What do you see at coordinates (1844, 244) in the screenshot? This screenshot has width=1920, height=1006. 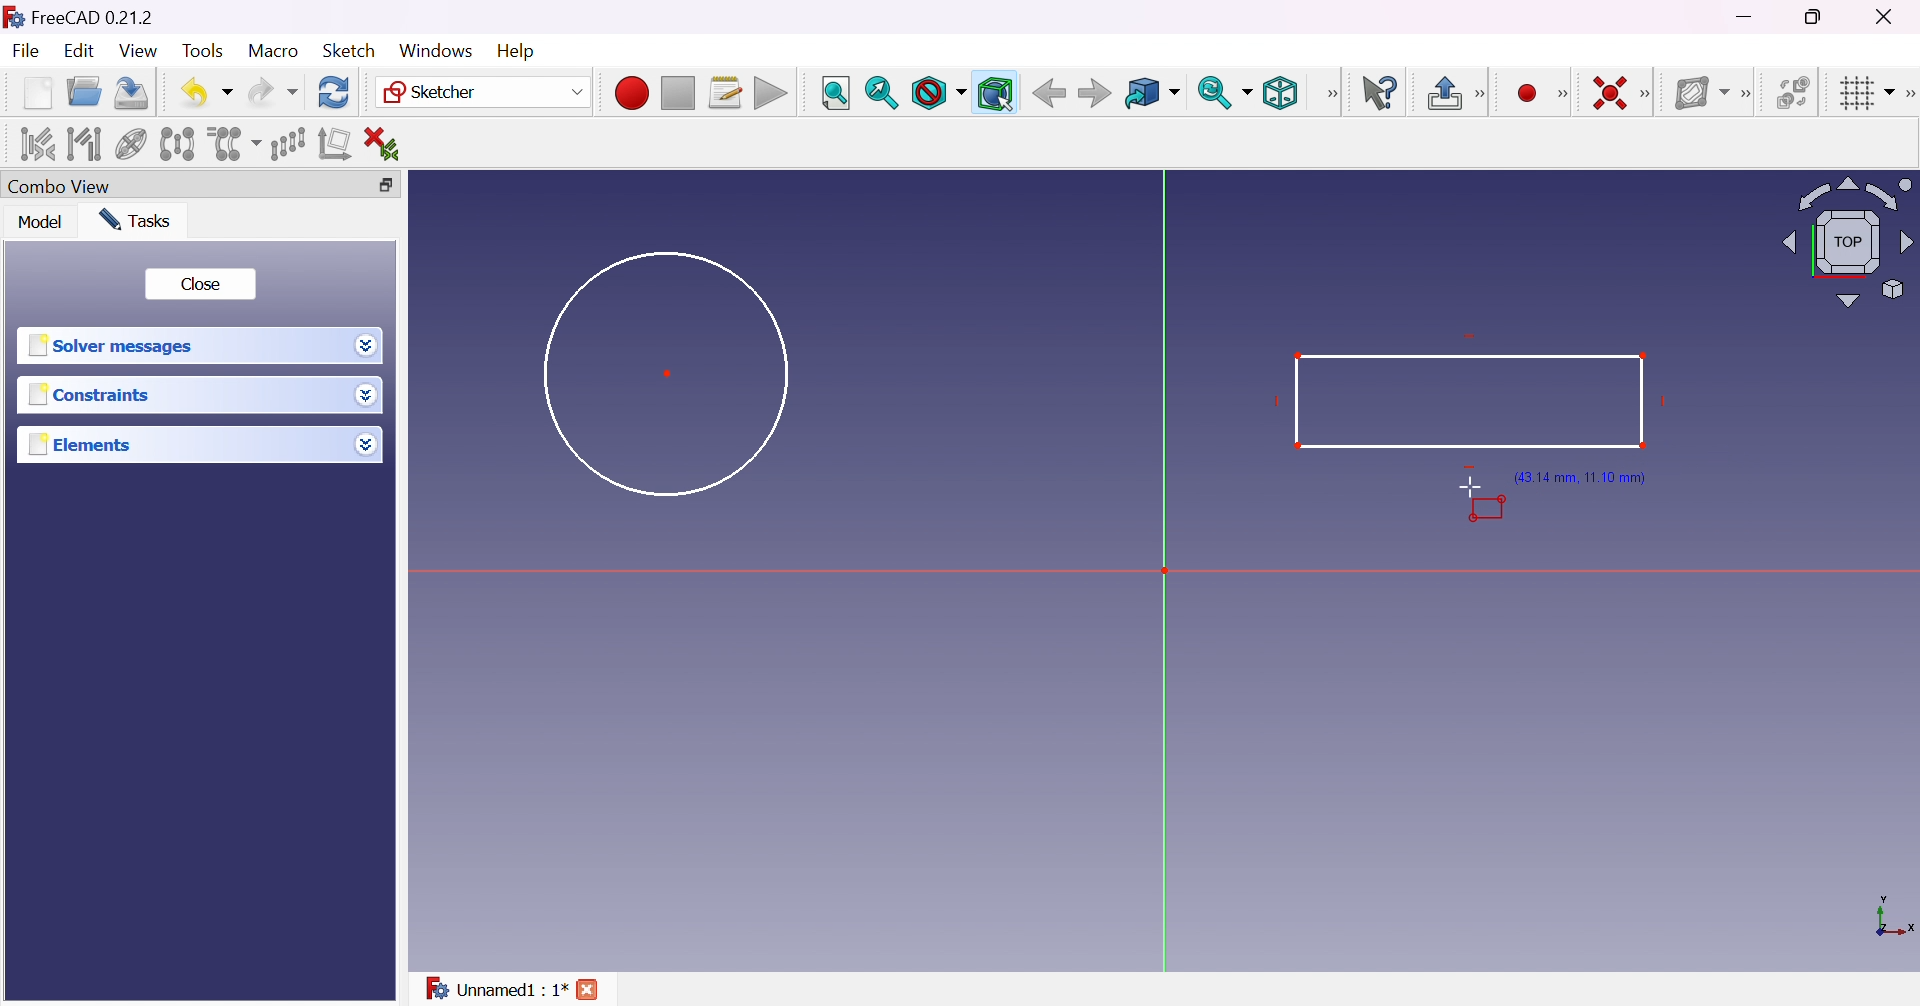 I see `Viewing angle` at bounding box center [1844, 244].